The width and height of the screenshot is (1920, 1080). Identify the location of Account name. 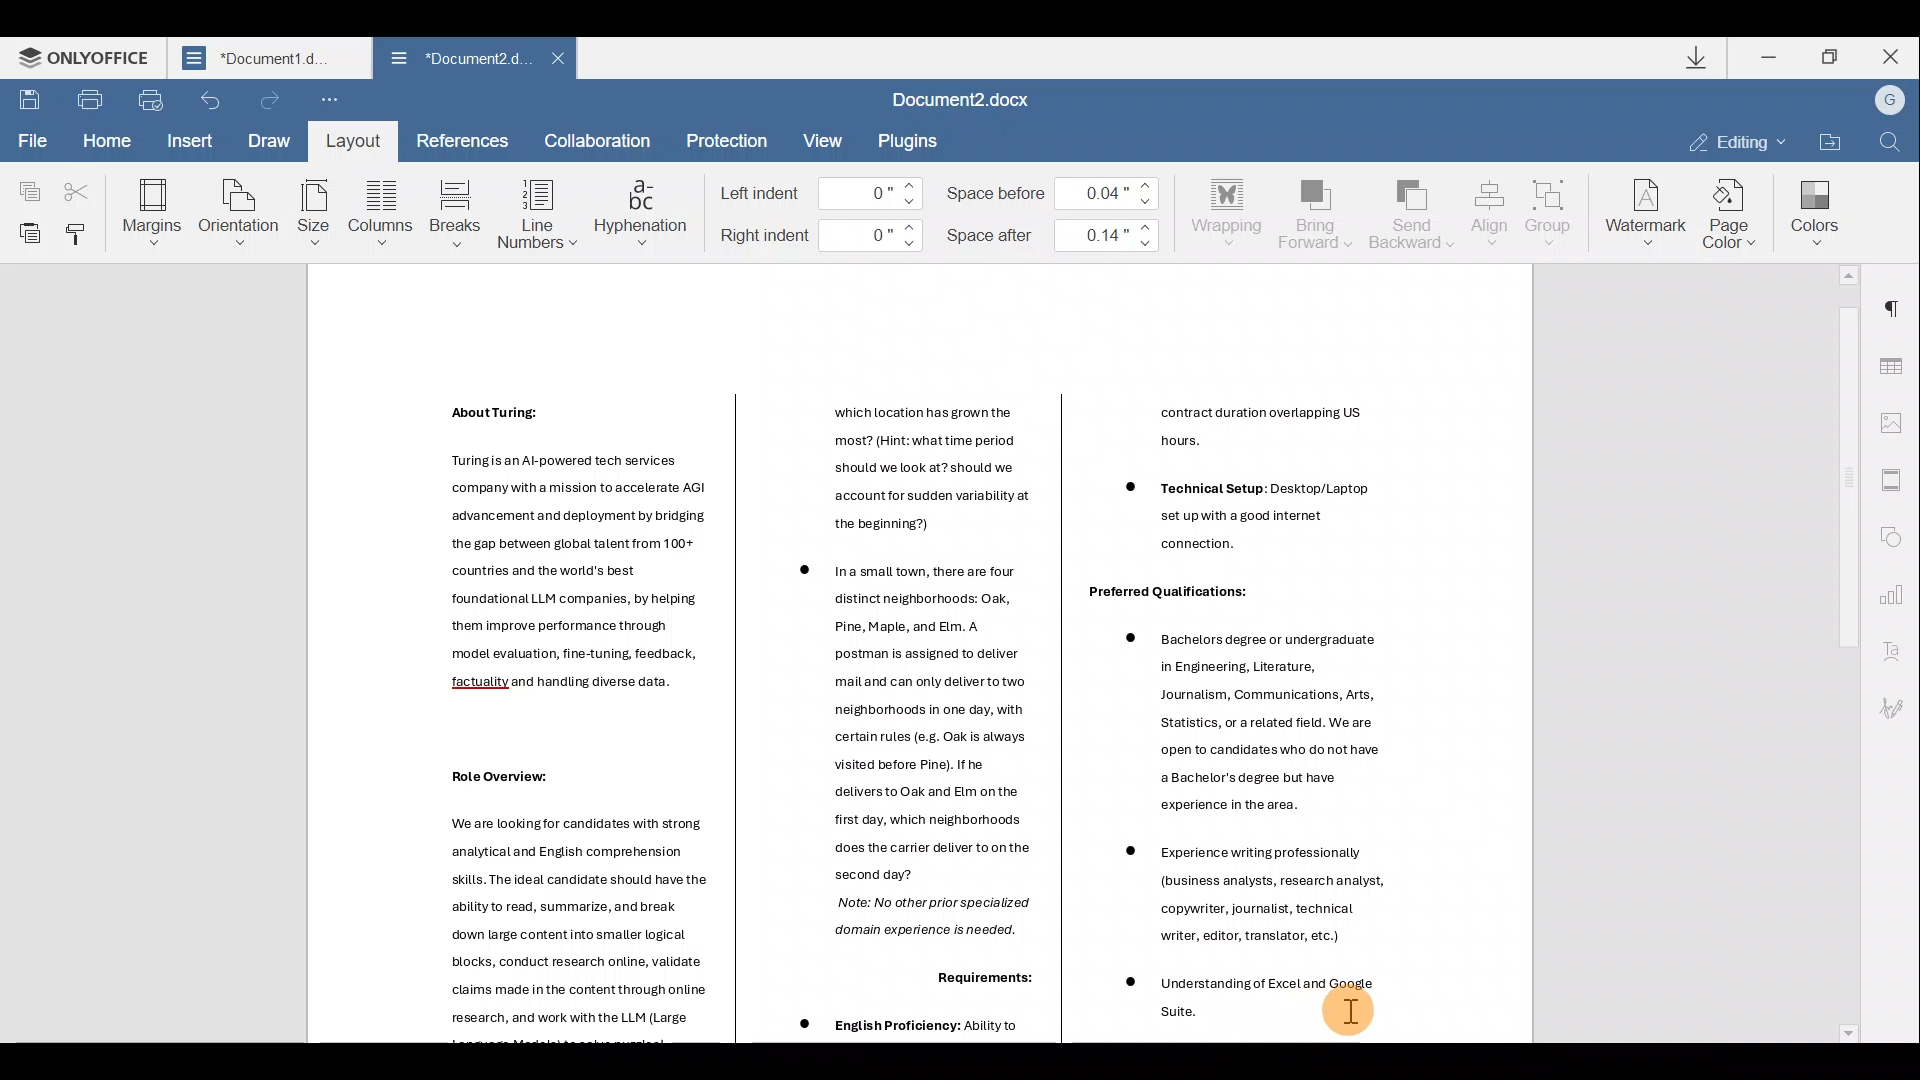
(1889, 102).